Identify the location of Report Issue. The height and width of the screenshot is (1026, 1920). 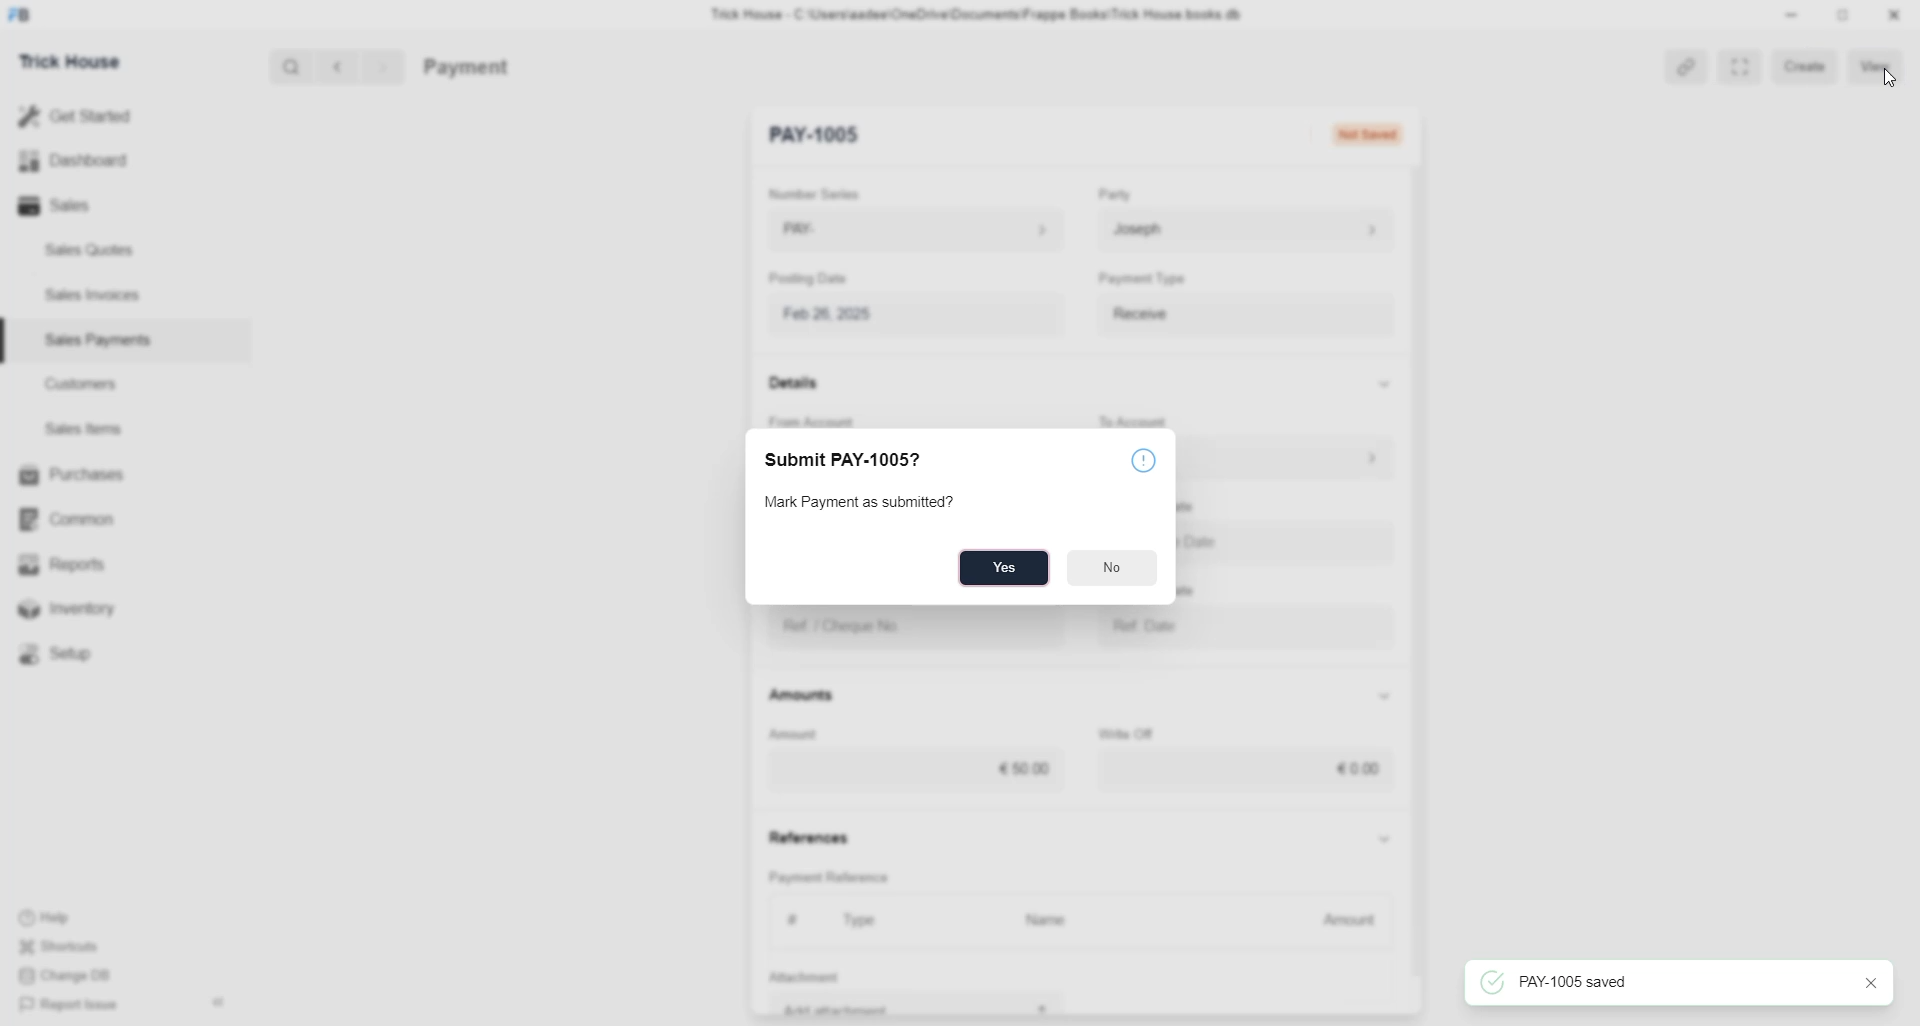
(73, 1005).